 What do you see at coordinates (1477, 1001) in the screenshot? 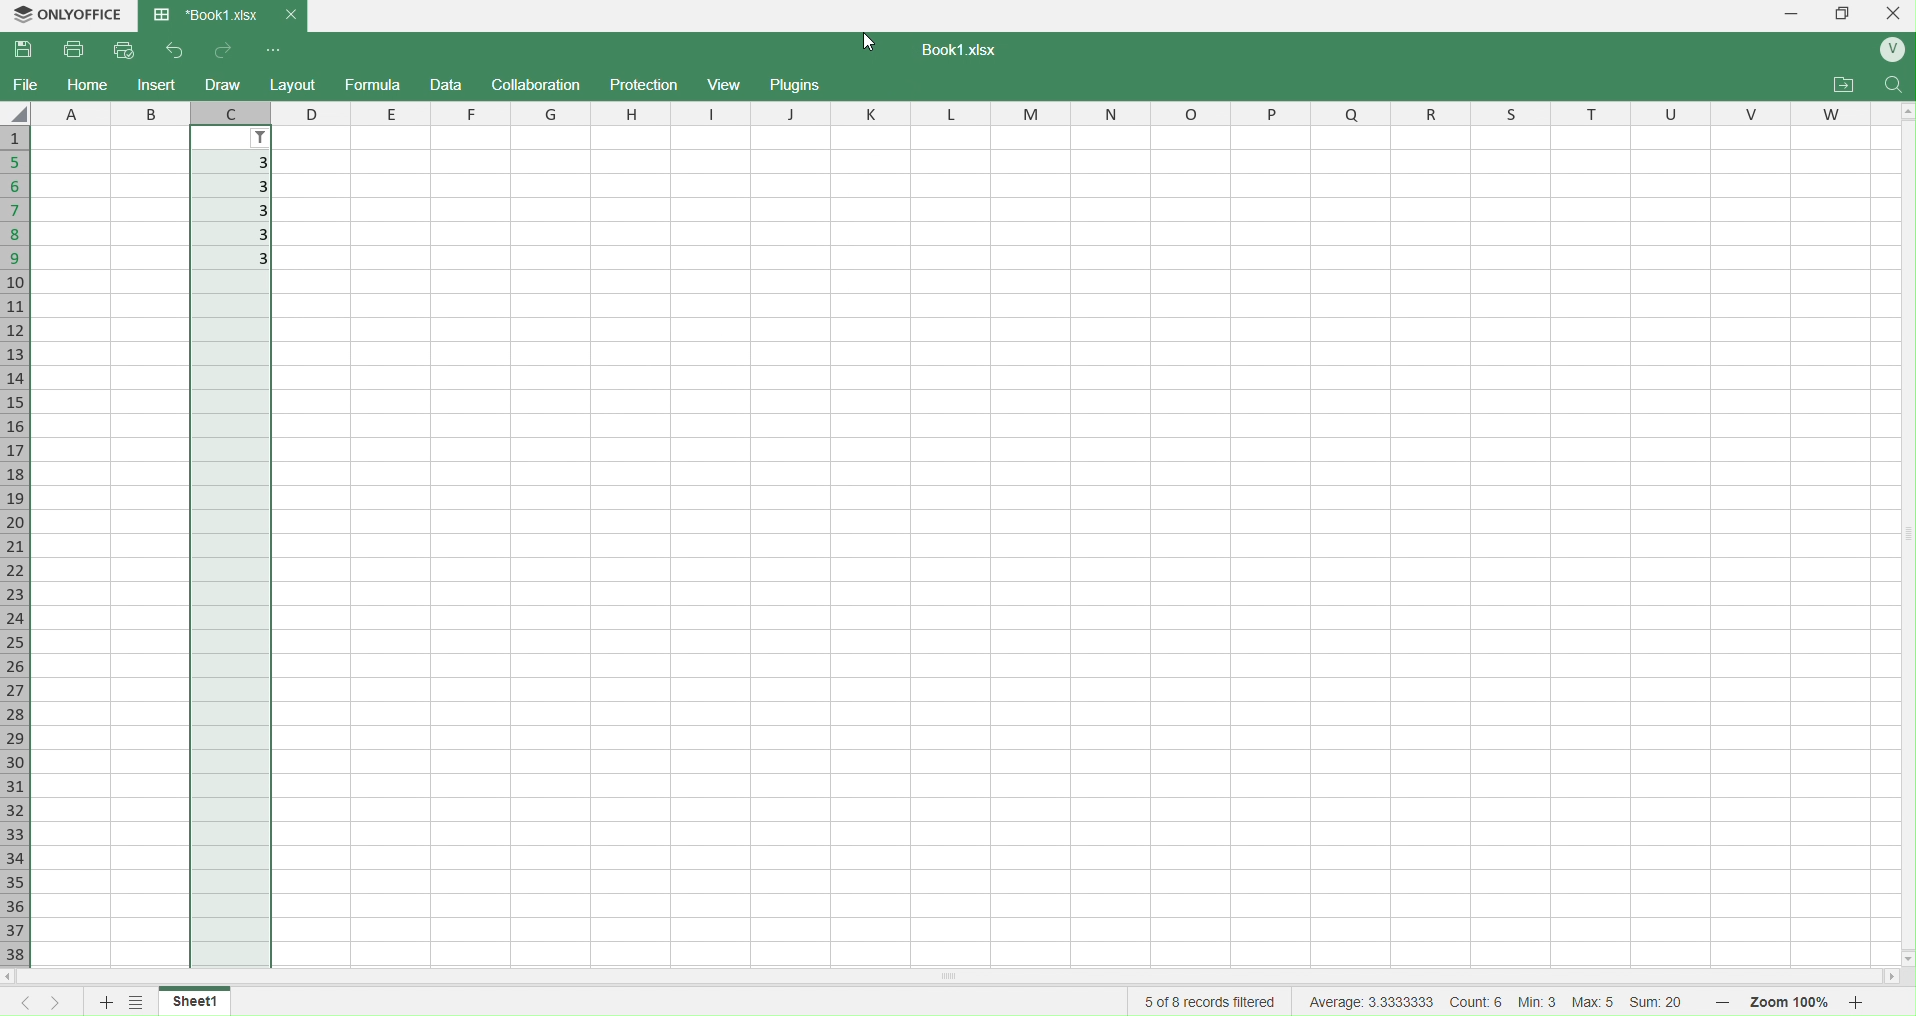
I see `cout` at bounding box center [1477, 1001].